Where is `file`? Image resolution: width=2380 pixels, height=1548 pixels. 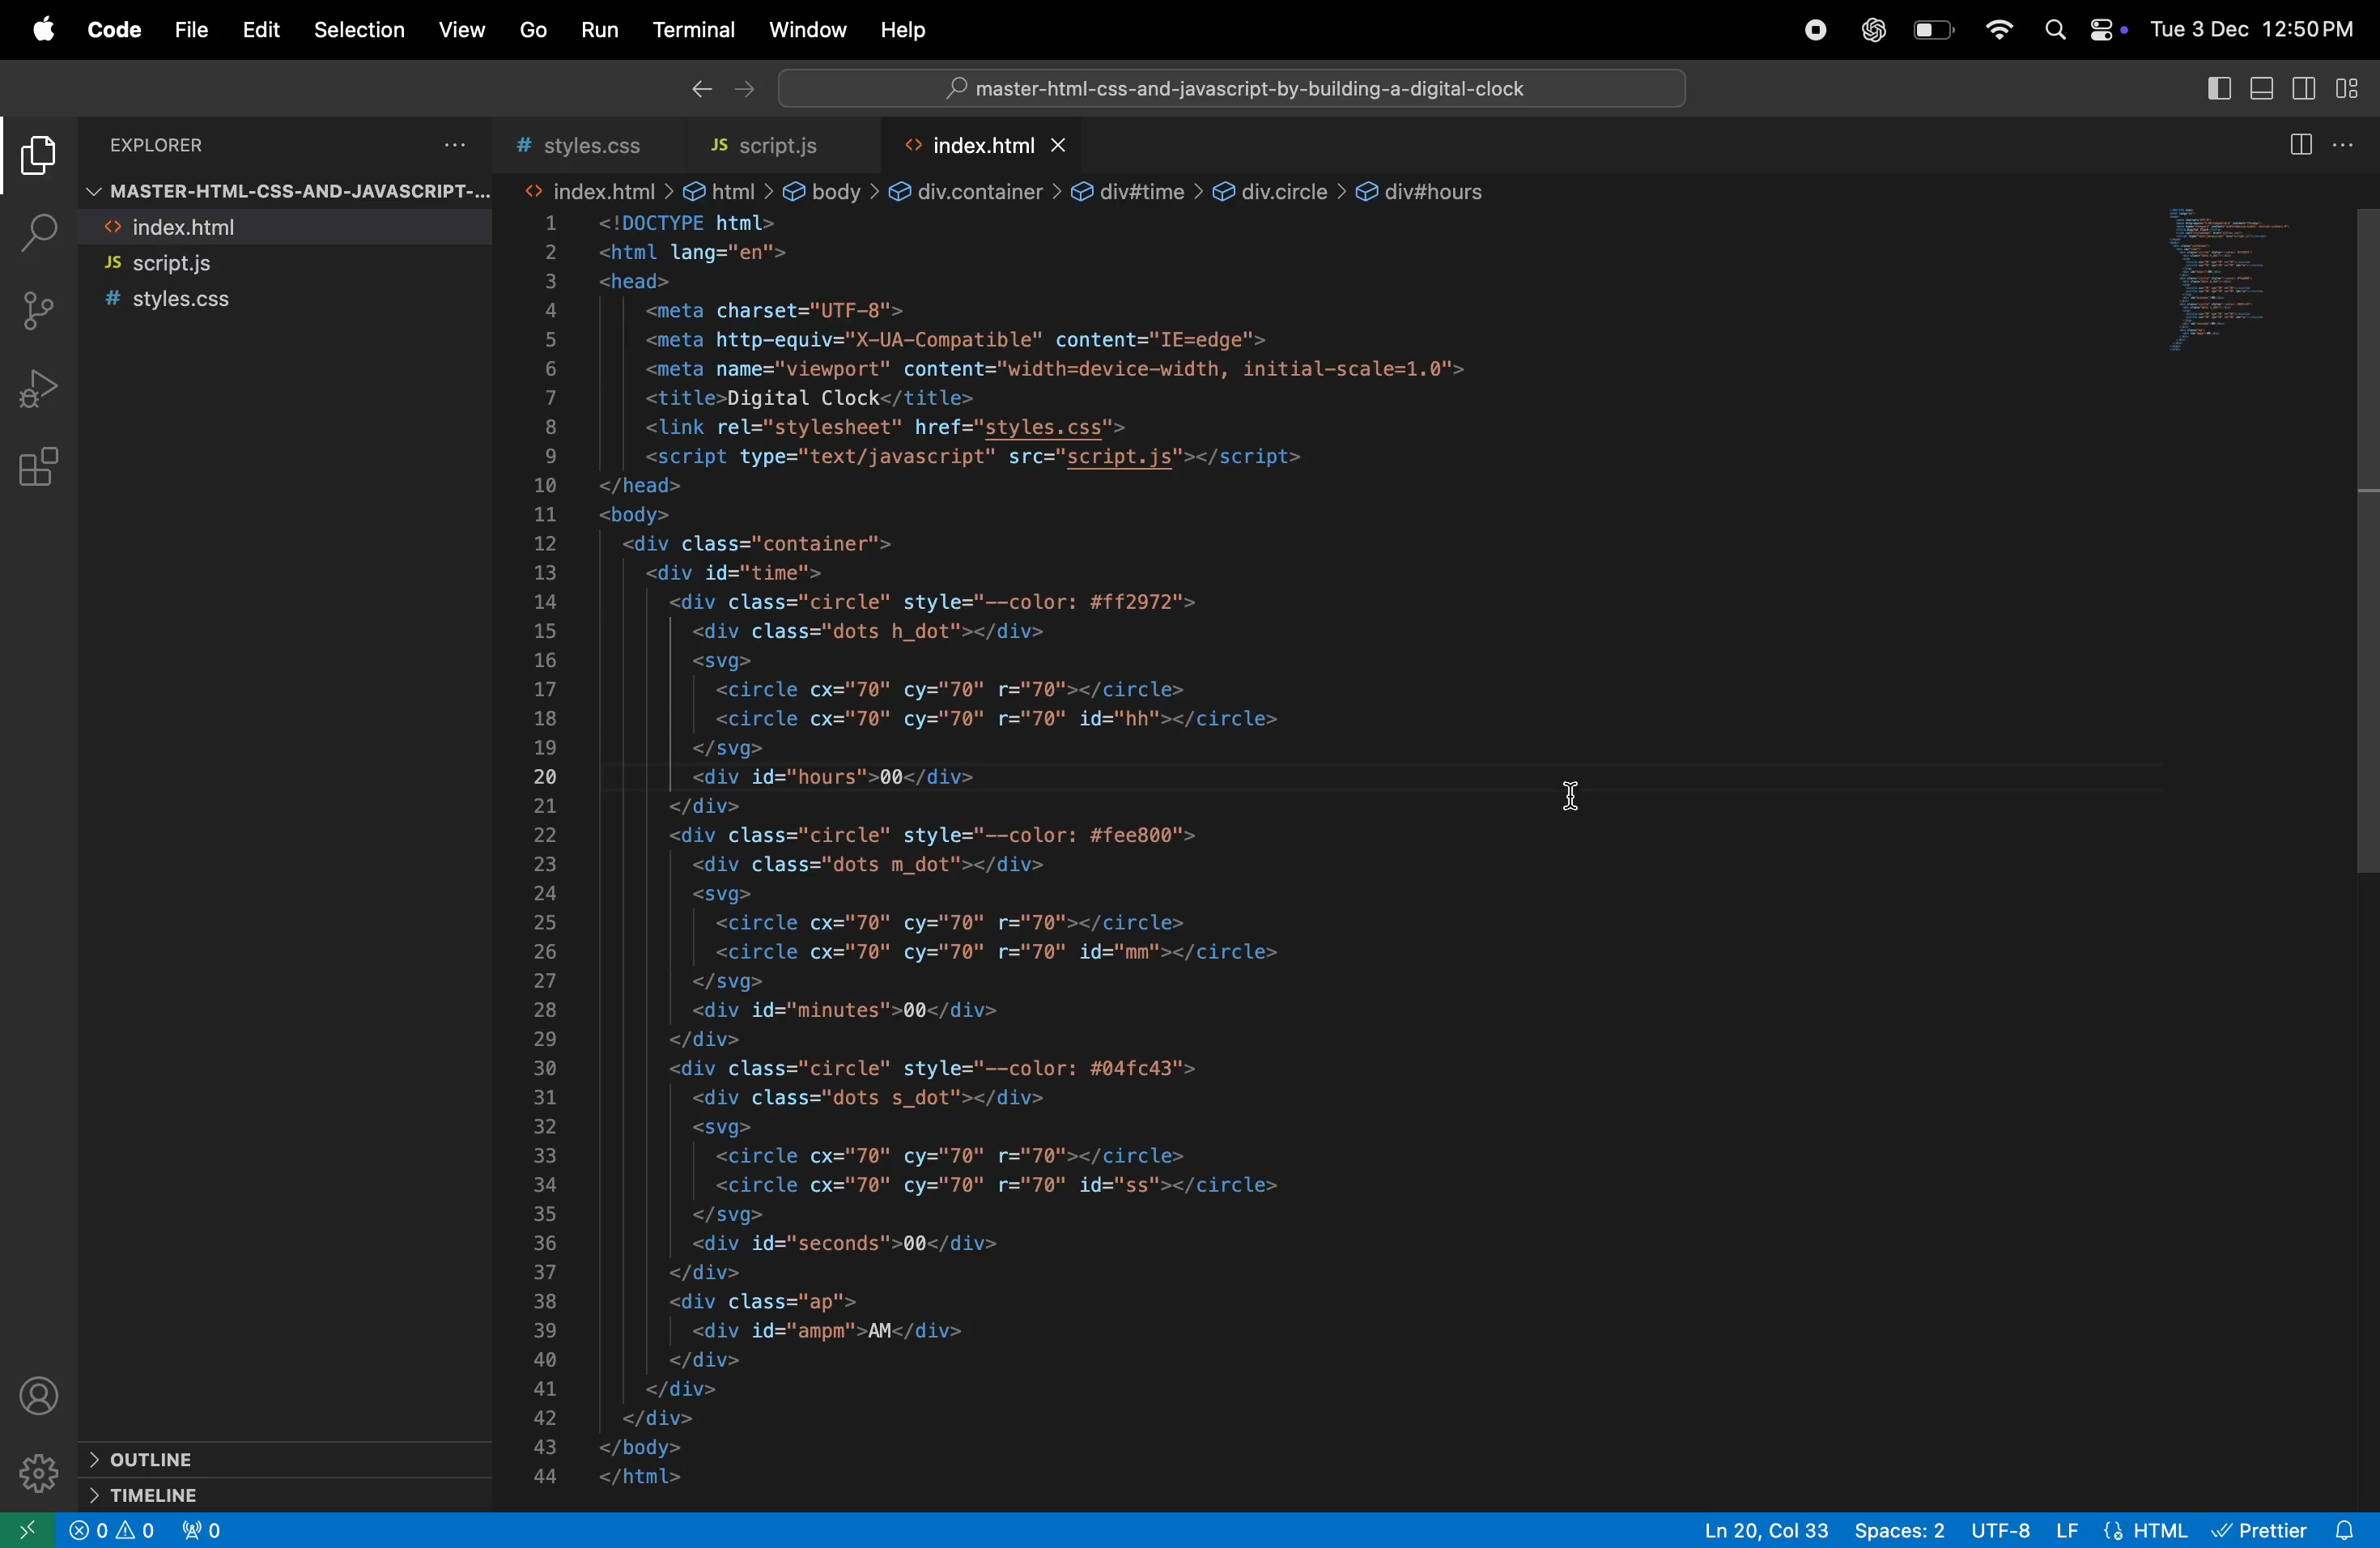
file is located at coordinates (192, 29).